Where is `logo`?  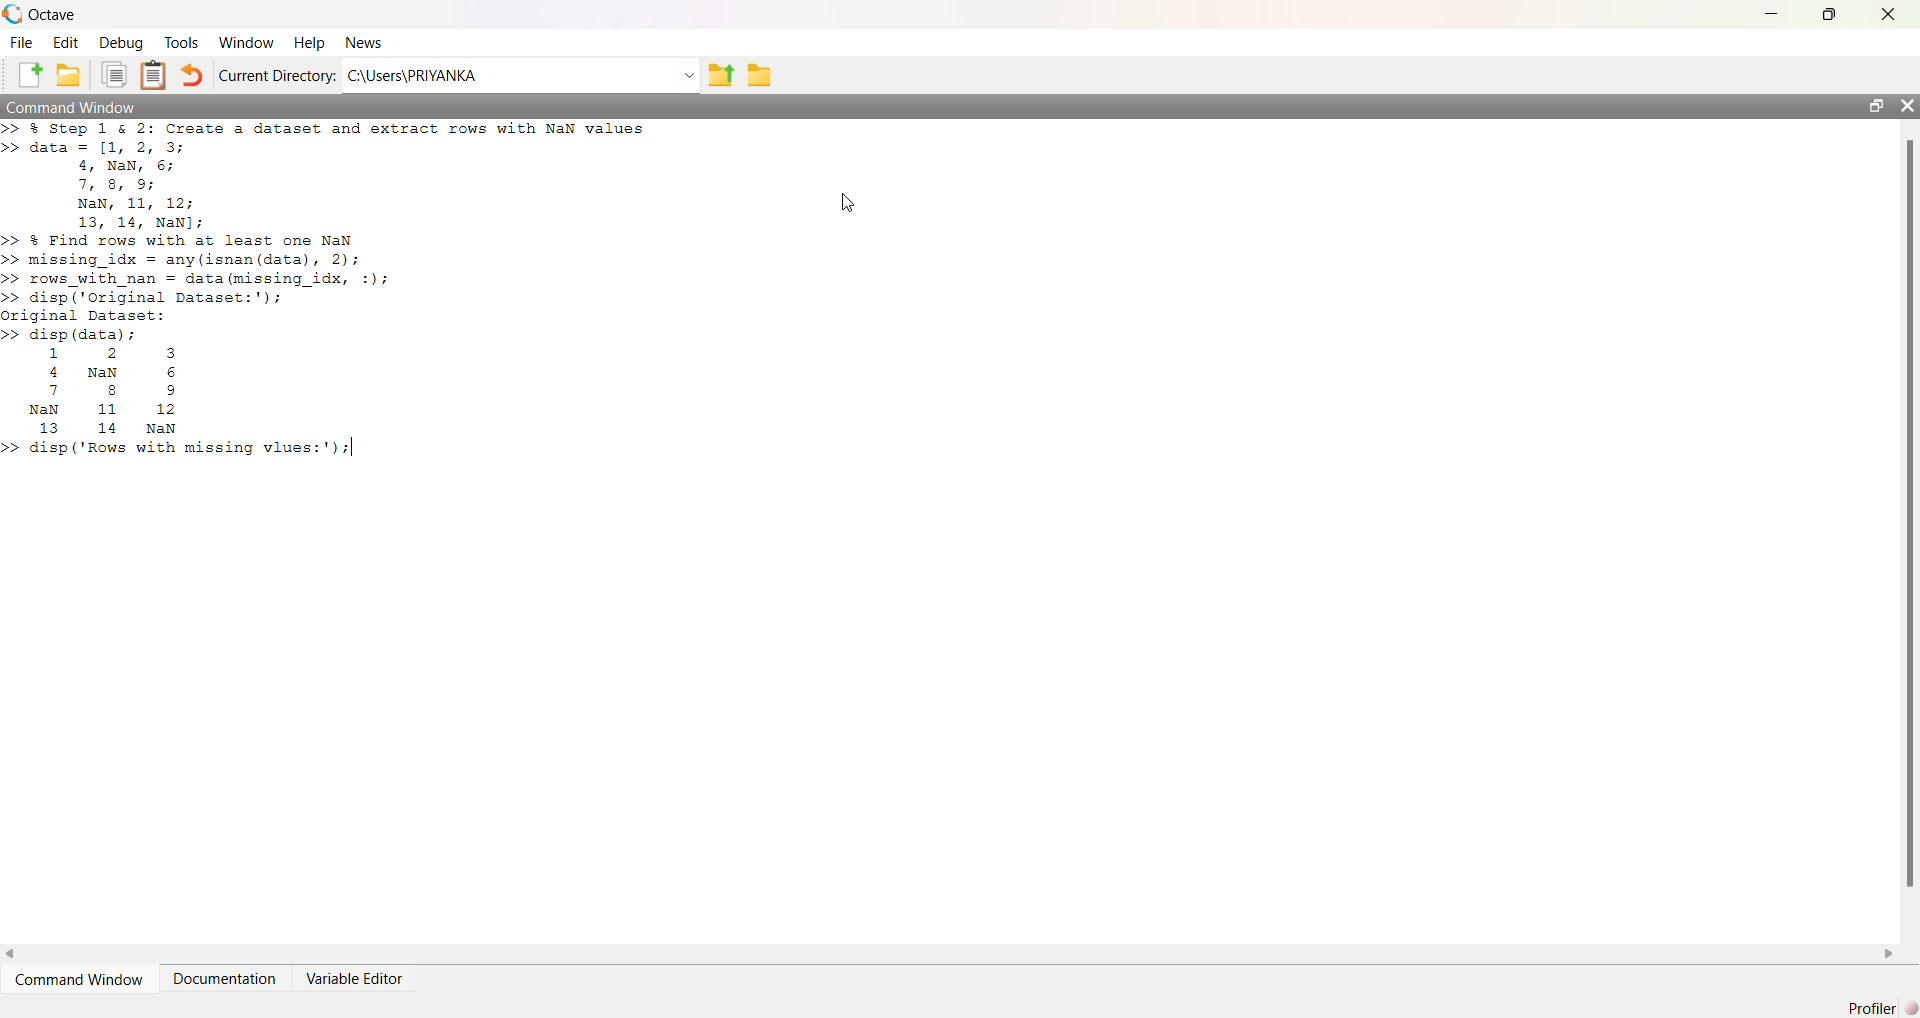 logo is located at coordinates (12, 14).